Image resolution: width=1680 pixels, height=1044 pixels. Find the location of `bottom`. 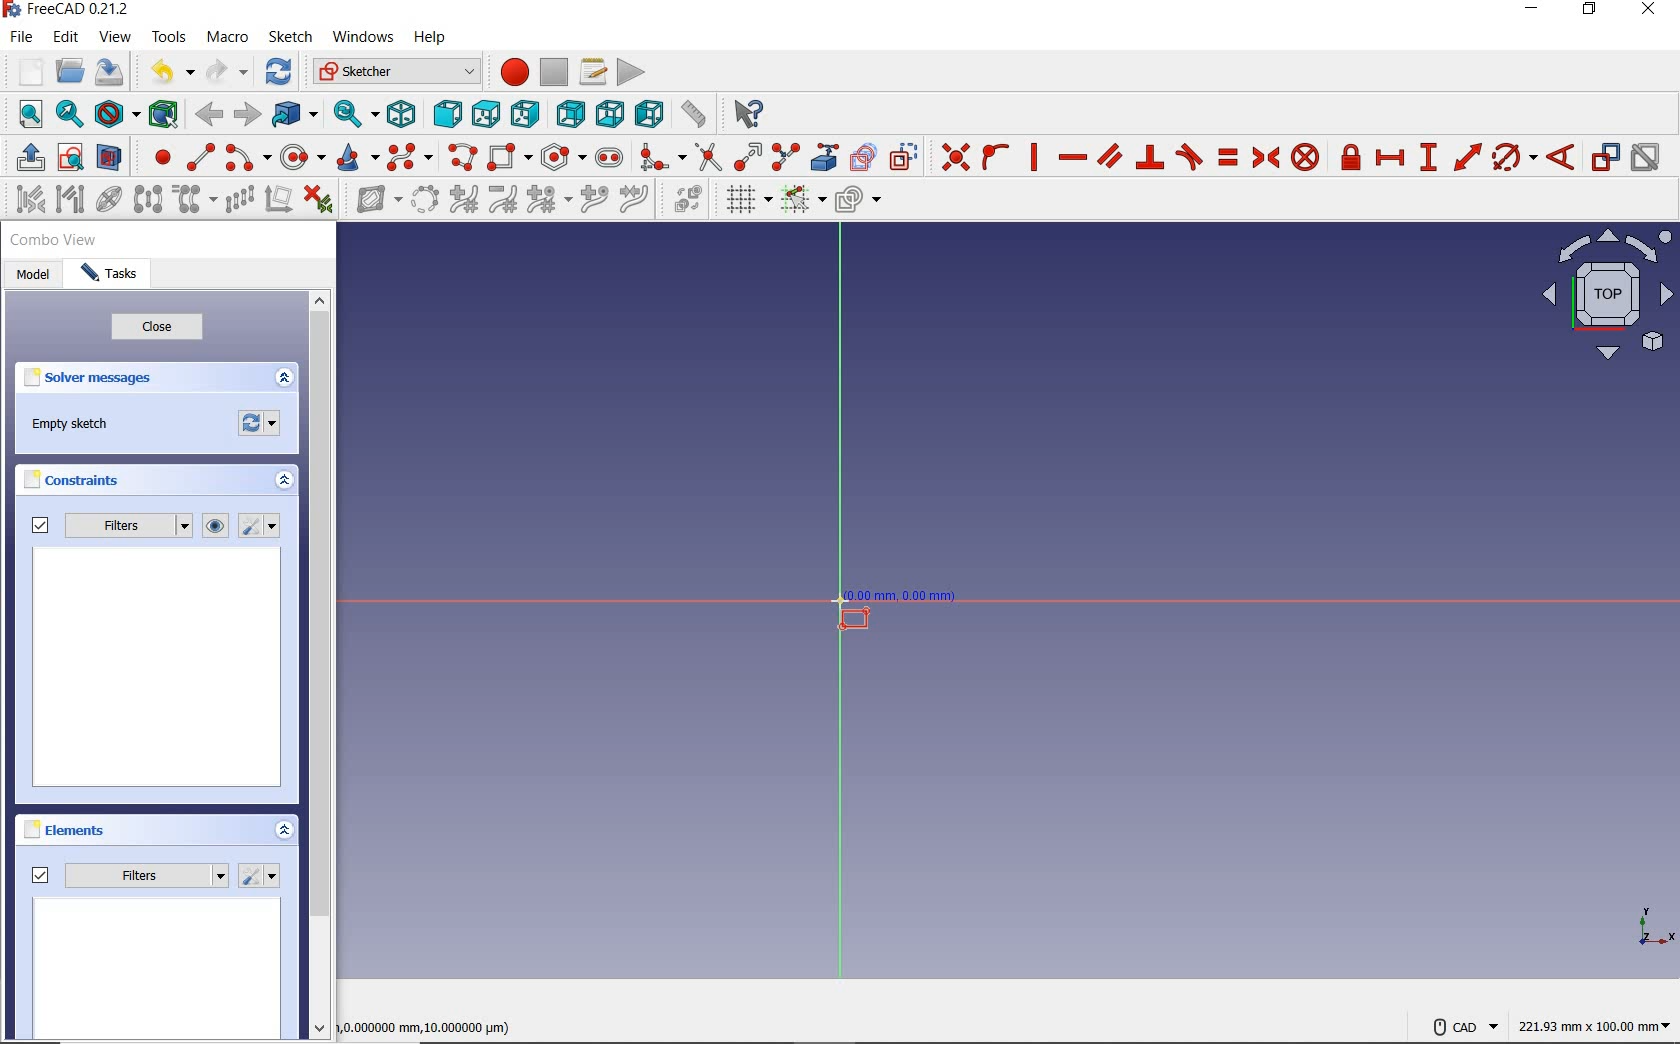

bottom is located at coordinates (611, 113).